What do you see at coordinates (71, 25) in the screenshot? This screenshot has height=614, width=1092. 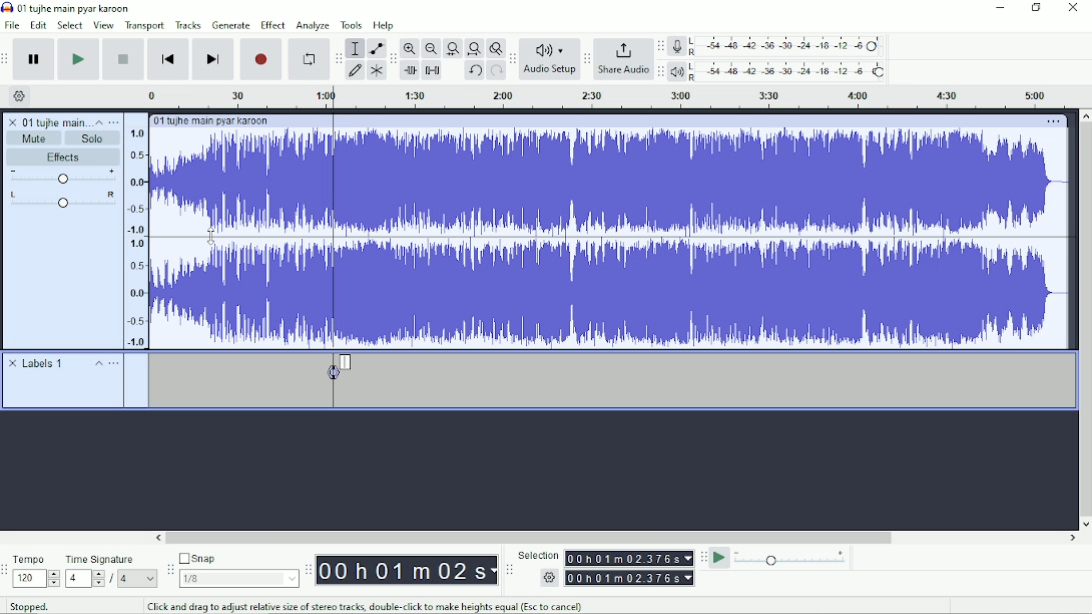 I see `Select` at bounding box center [71, 25].